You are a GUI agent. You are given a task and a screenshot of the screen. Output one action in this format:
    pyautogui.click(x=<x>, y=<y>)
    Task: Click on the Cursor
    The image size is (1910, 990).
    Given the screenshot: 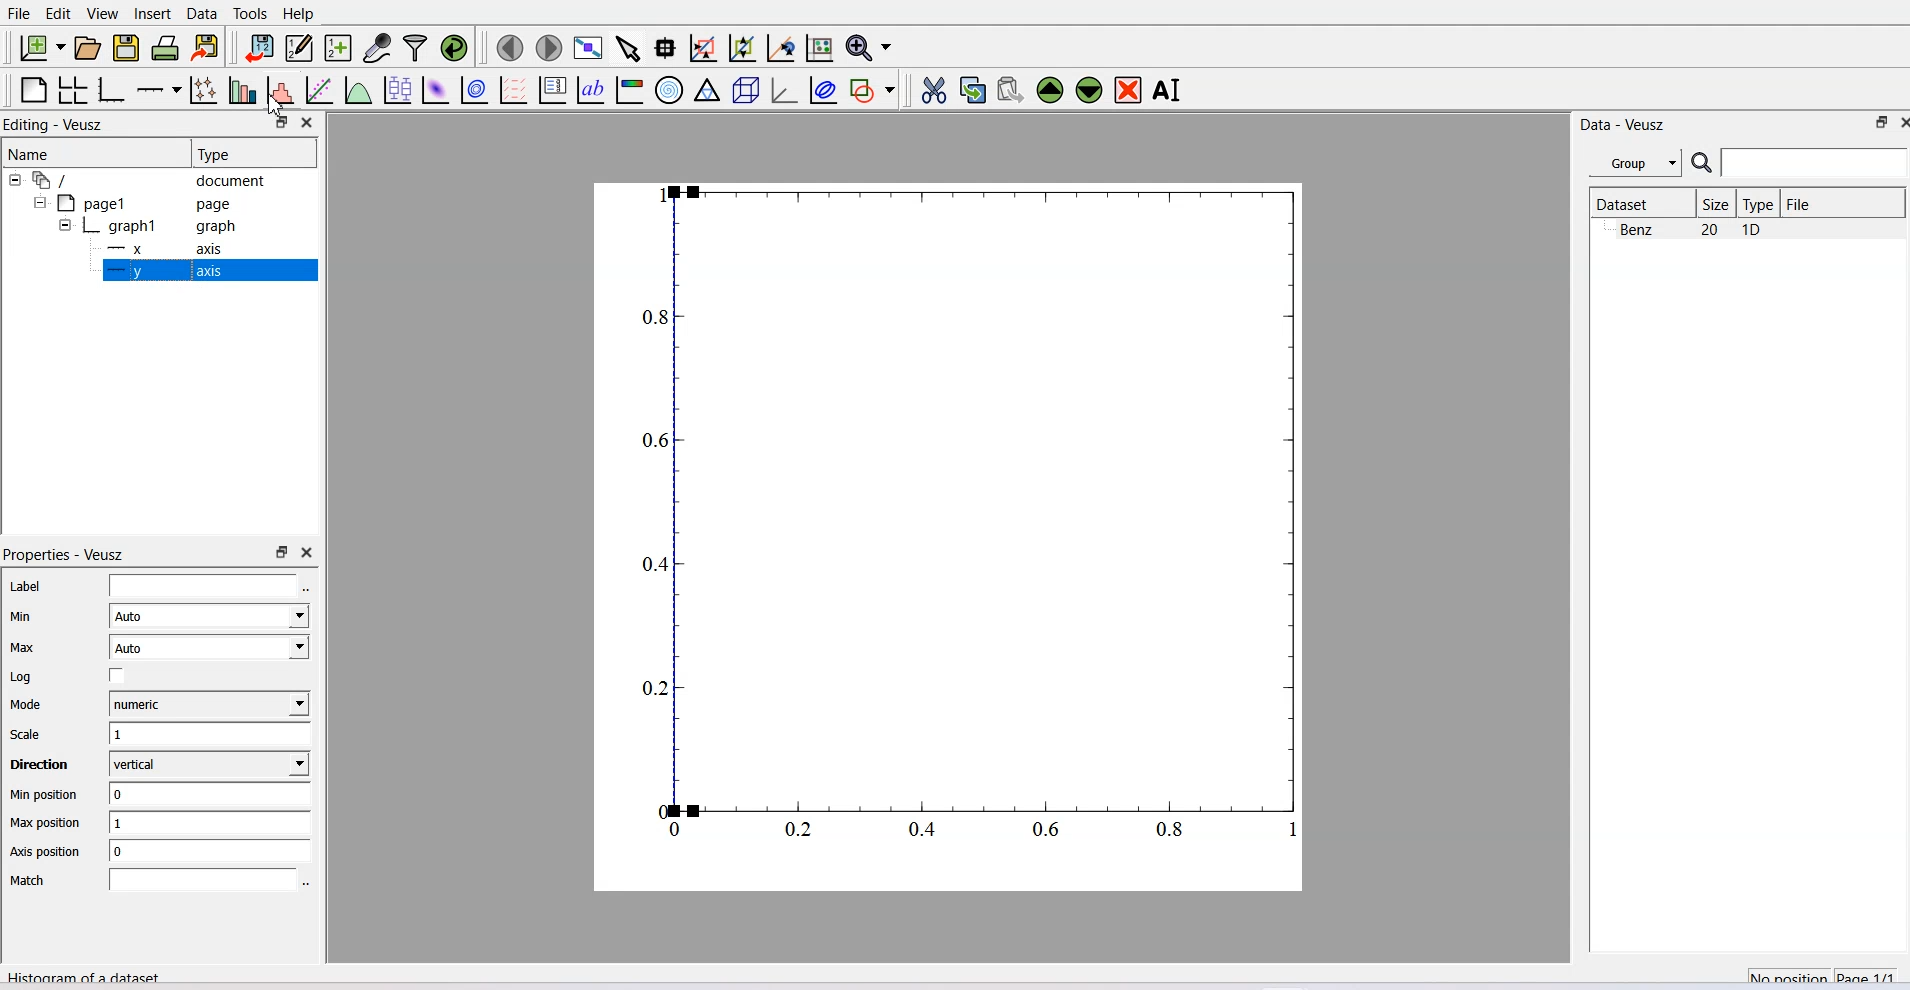 What is the action you would take?
    pyautogui.click(x=274, y=105)
    